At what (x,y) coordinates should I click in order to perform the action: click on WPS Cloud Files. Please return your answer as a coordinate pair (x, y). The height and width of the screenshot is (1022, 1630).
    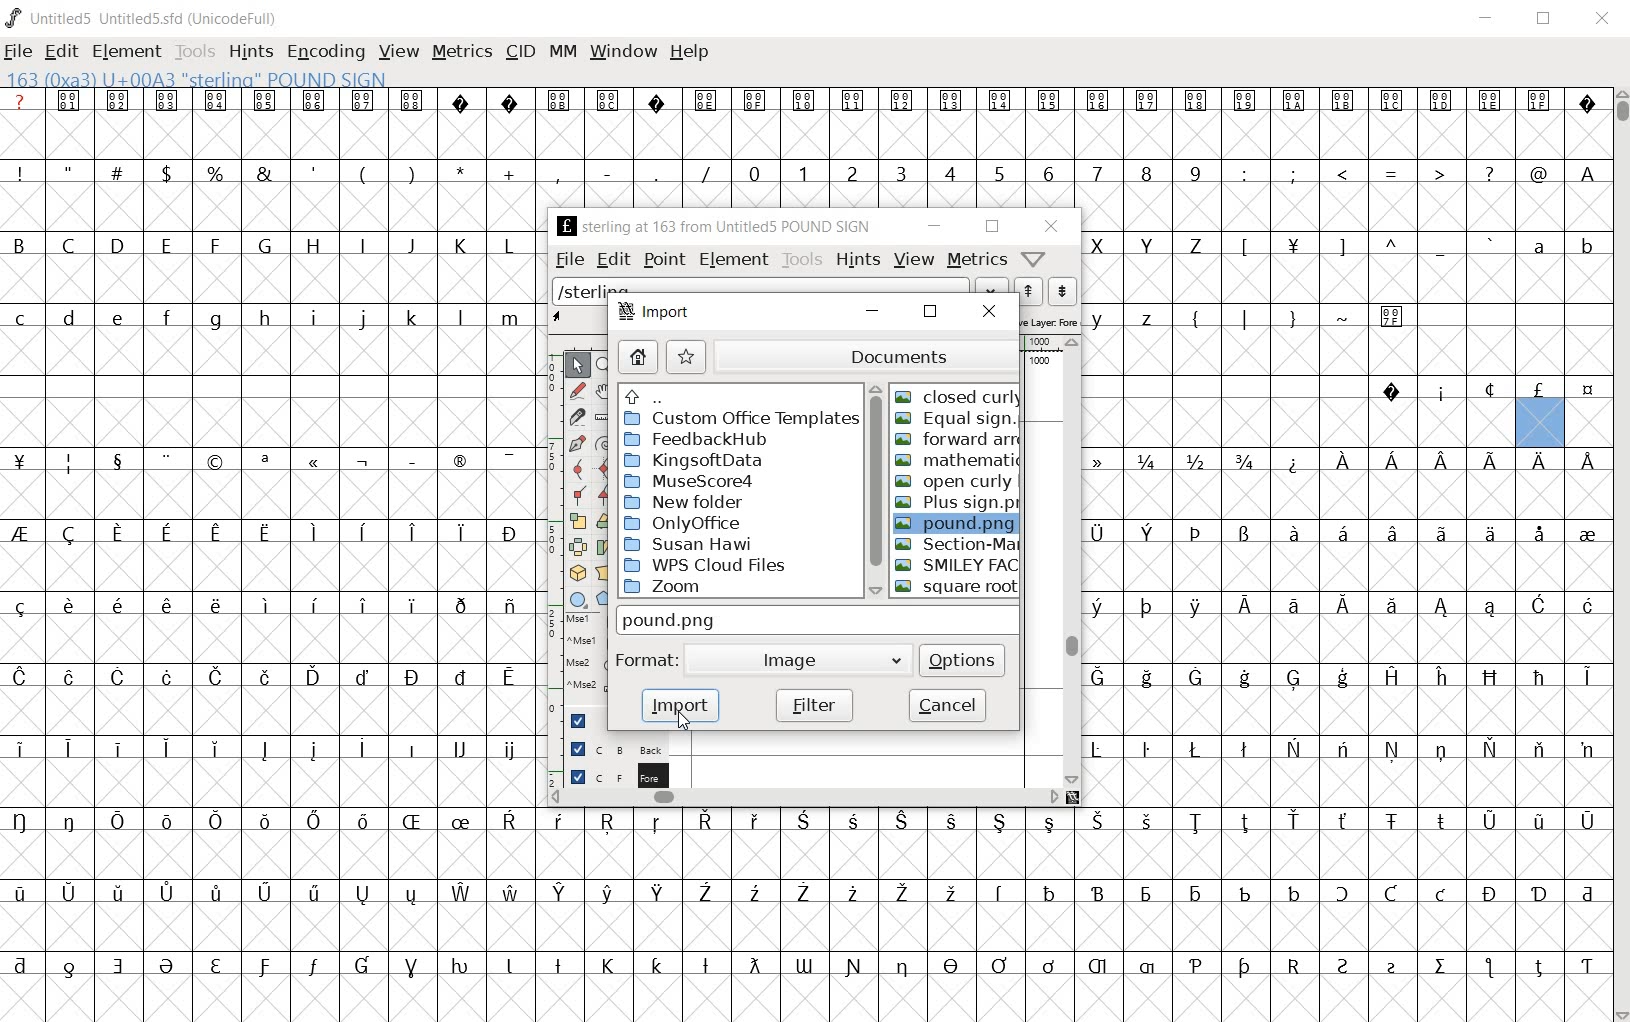
    Looking at the image, I should click on (711, 564).